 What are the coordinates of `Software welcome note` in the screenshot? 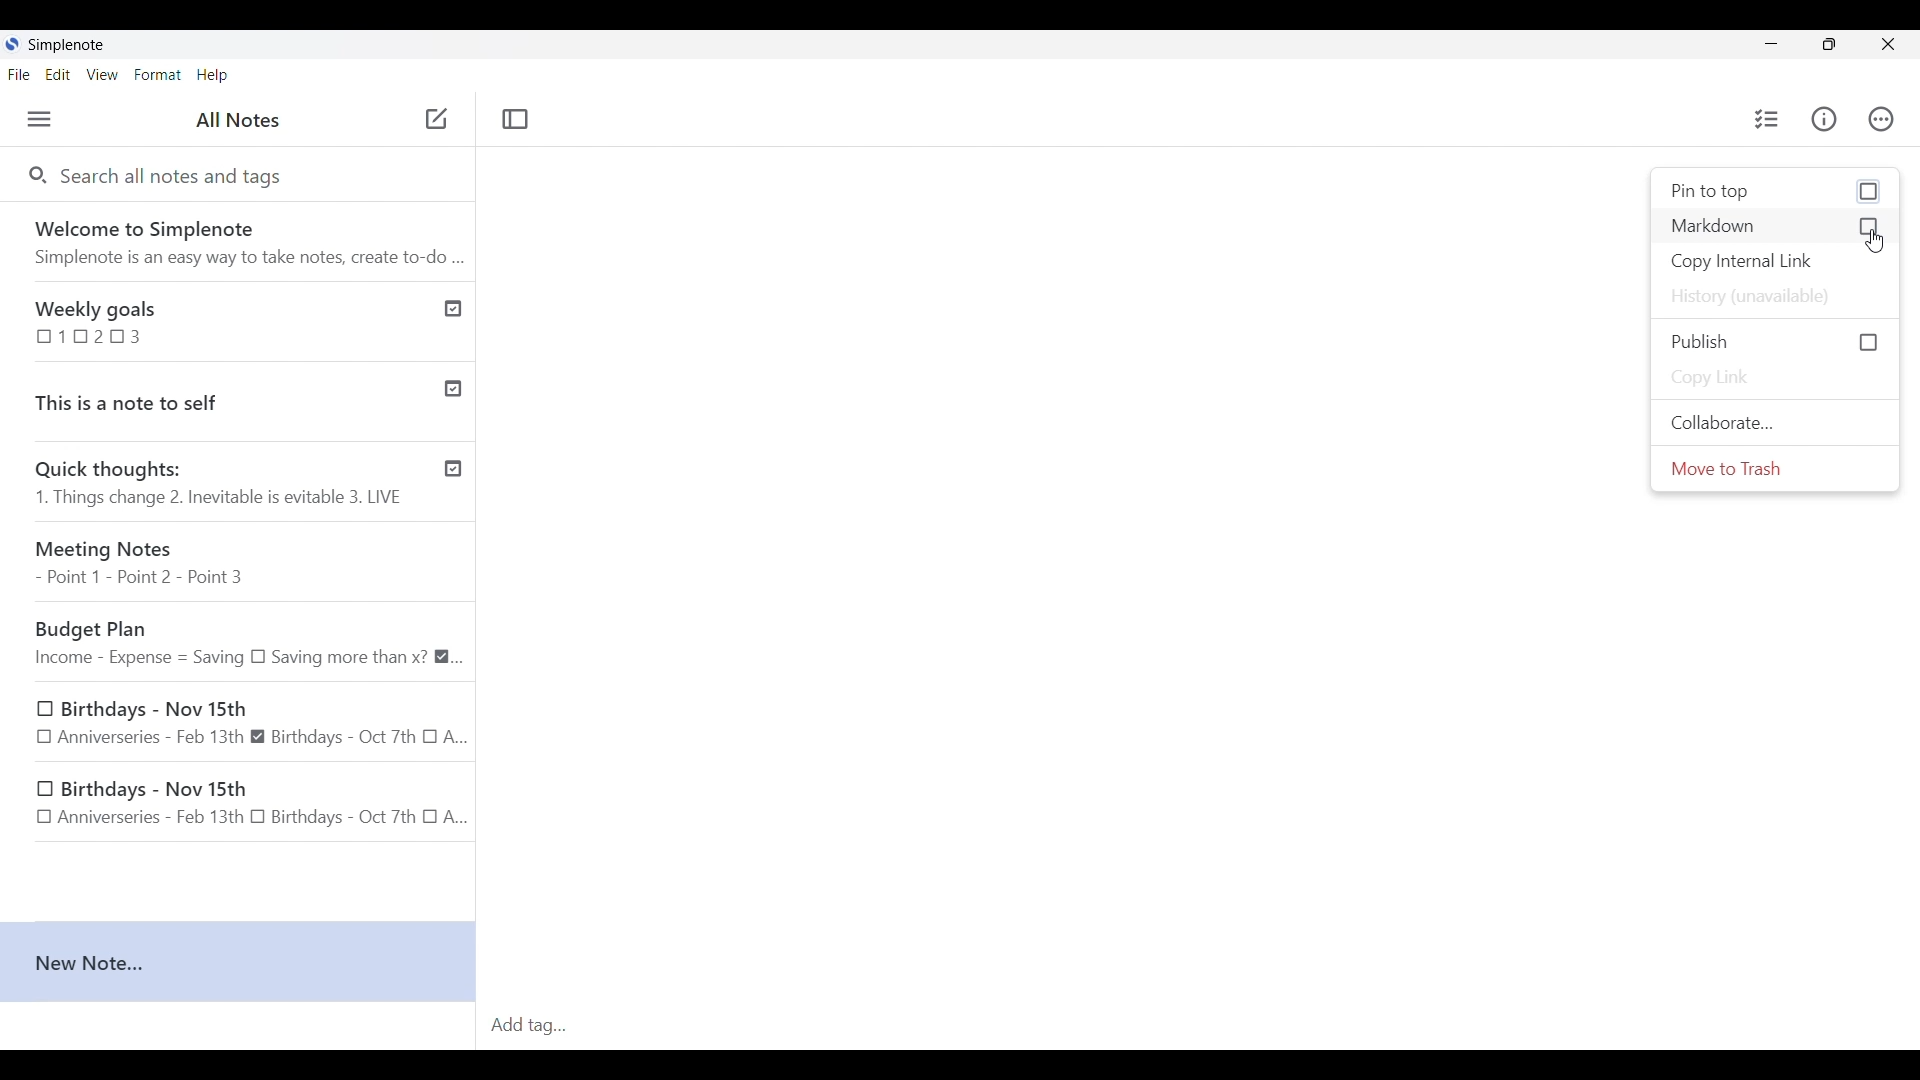 It's located at (236, 238).